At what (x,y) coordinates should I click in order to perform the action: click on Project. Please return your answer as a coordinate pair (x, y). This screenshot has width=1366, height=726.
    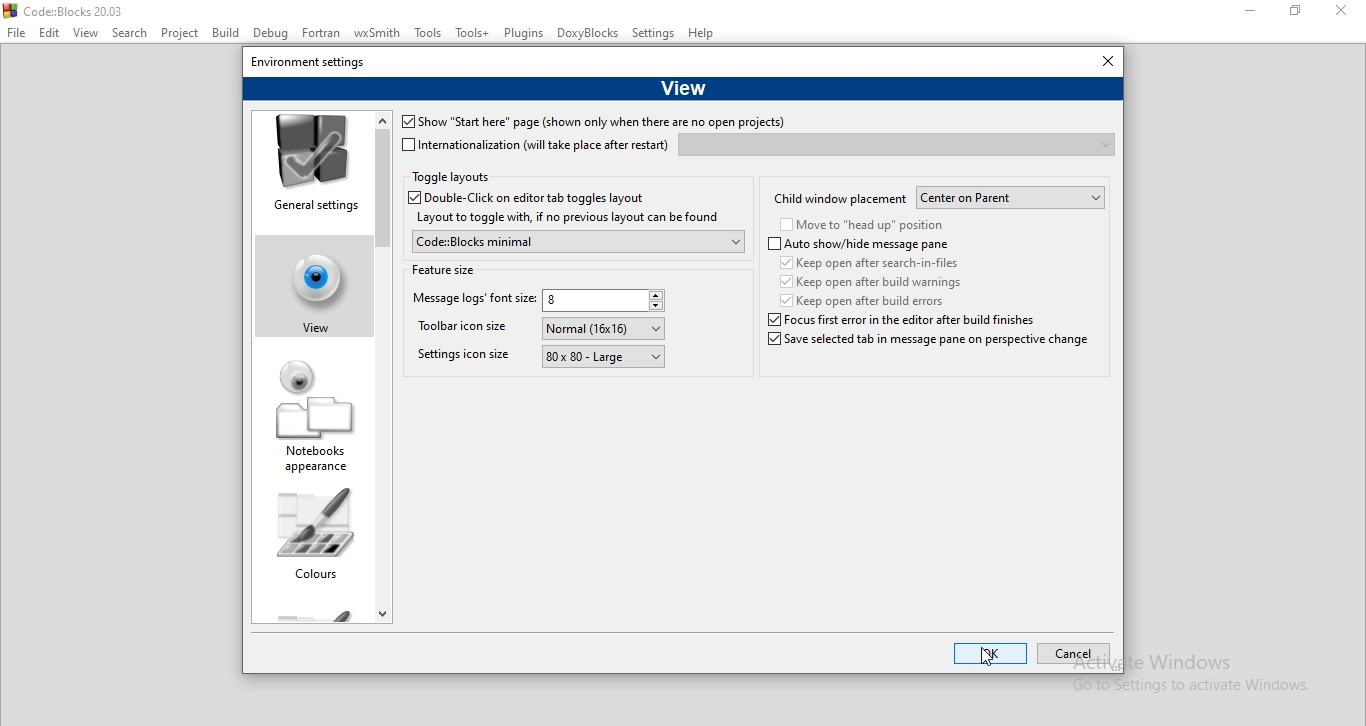
    Looking at the image, I should click on (183, 33).